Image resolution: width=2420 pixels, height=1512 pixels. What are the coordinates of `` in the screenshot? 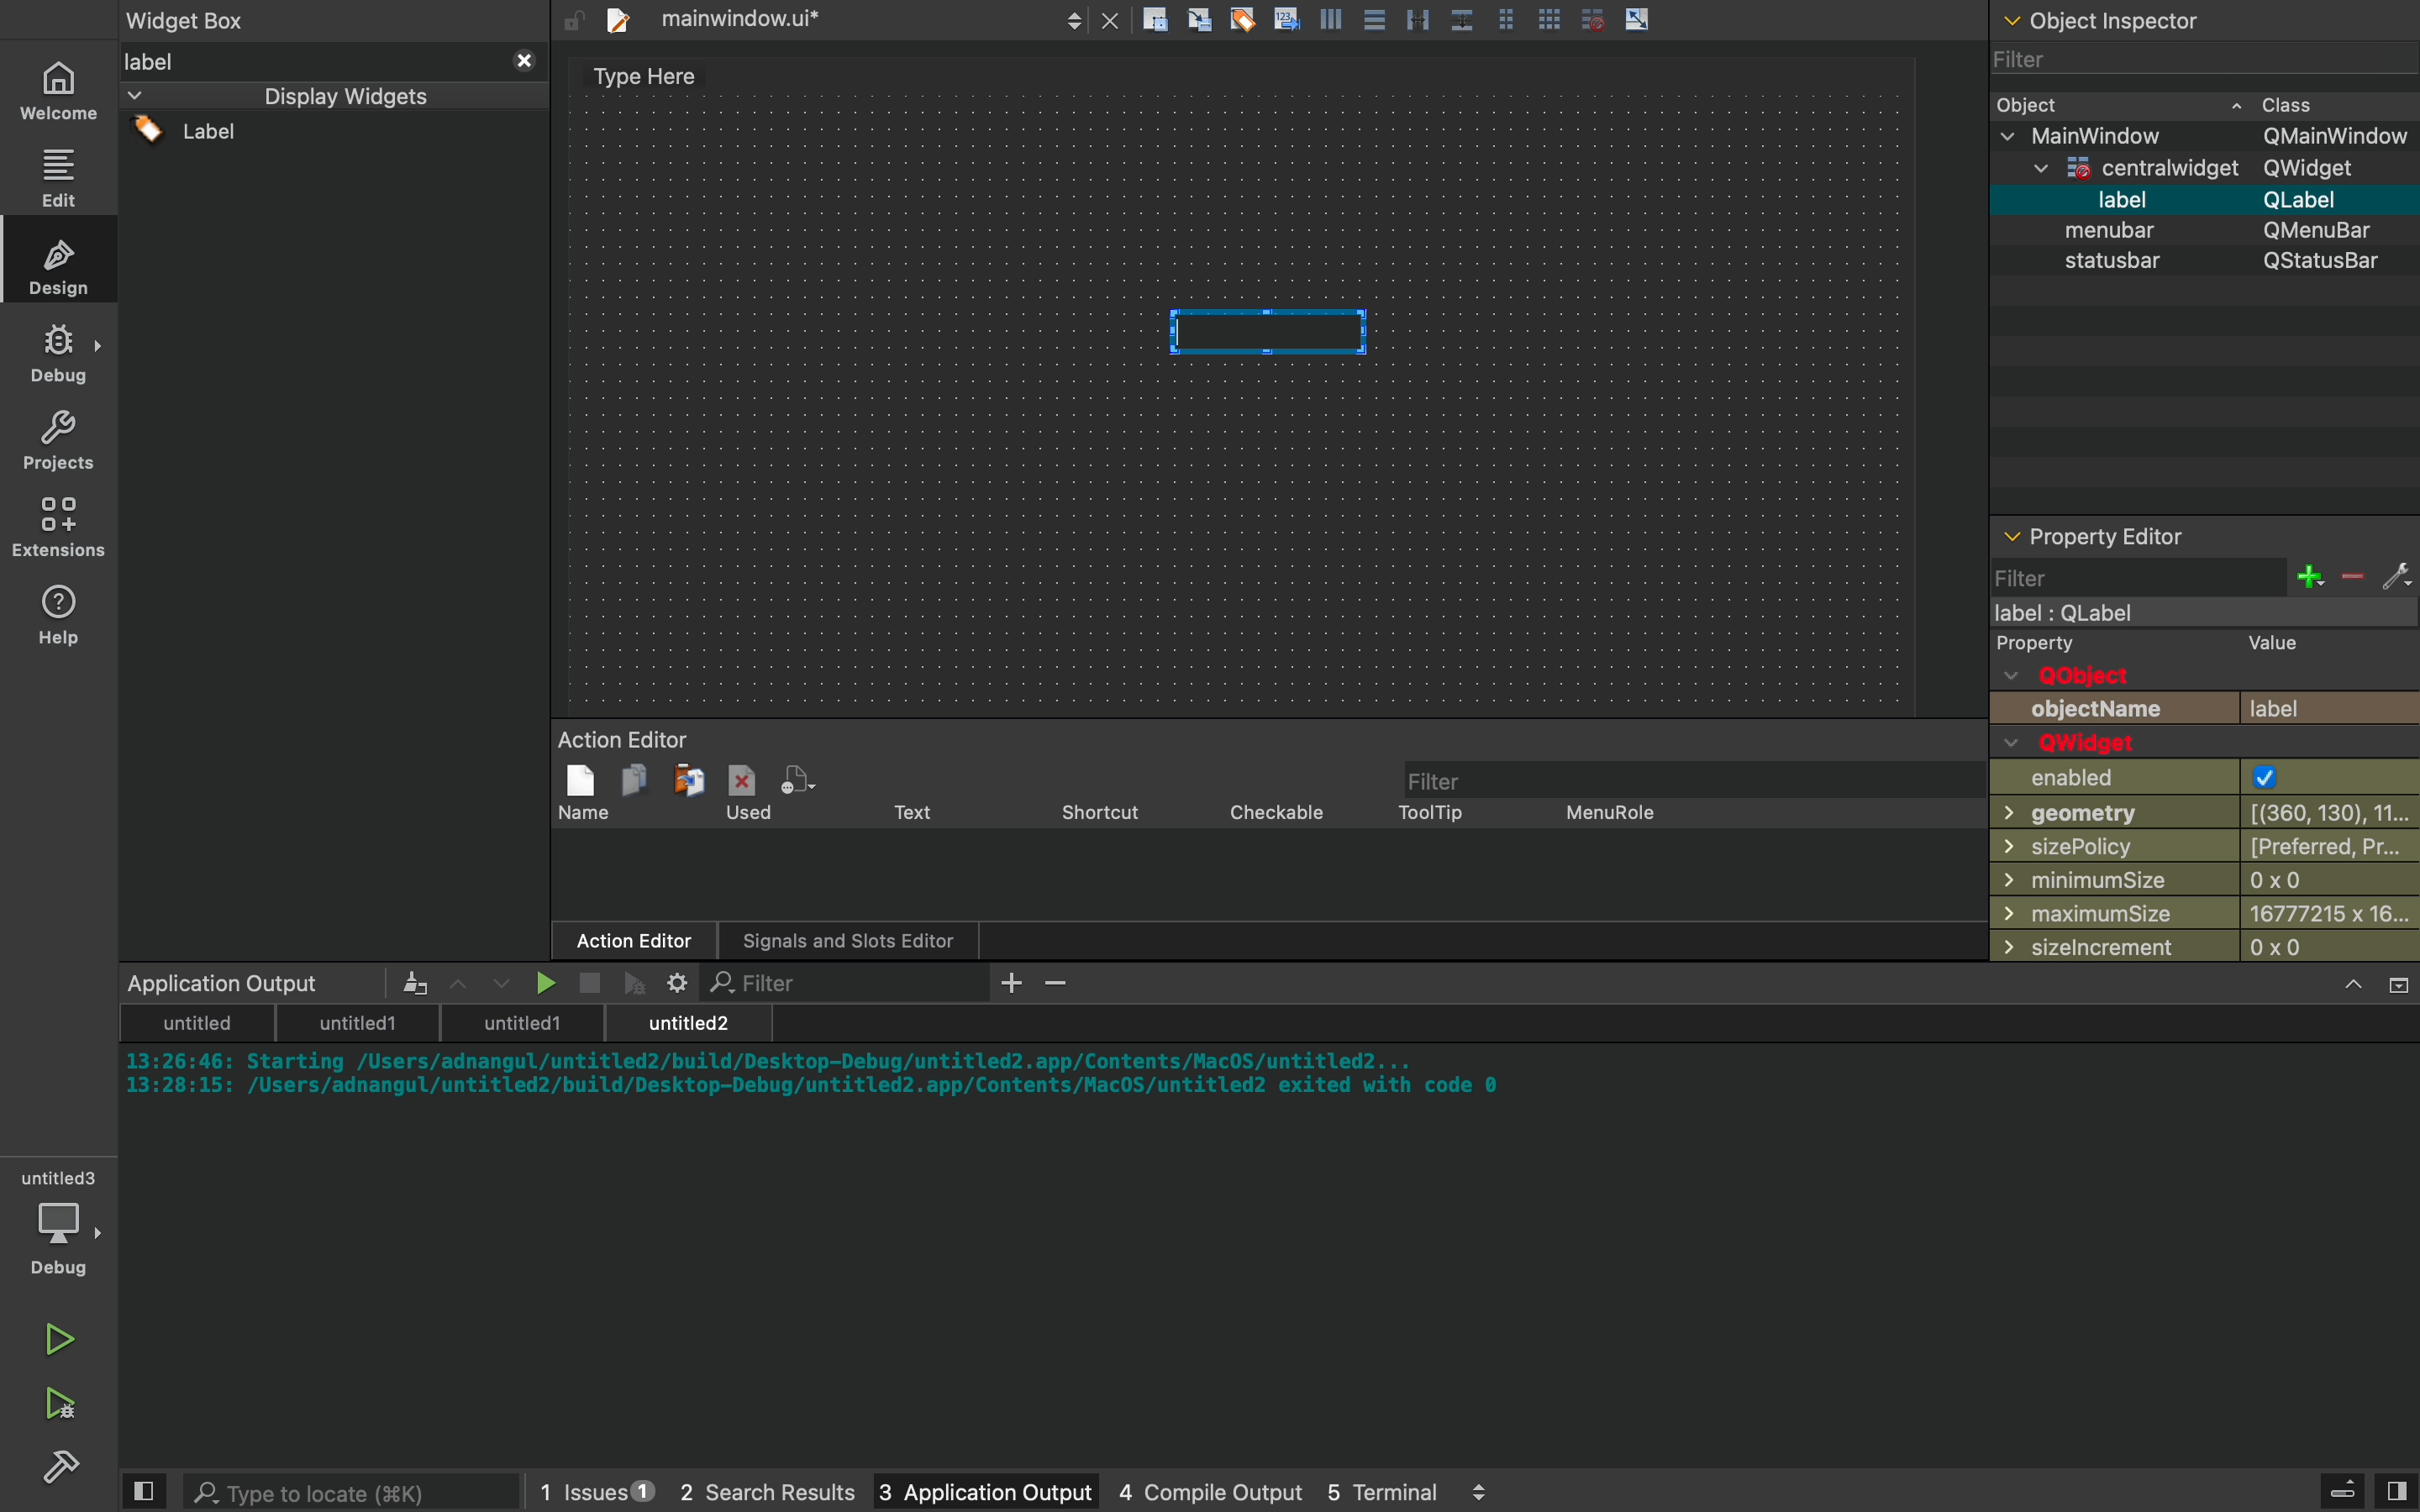 It's located at (66, 1470).